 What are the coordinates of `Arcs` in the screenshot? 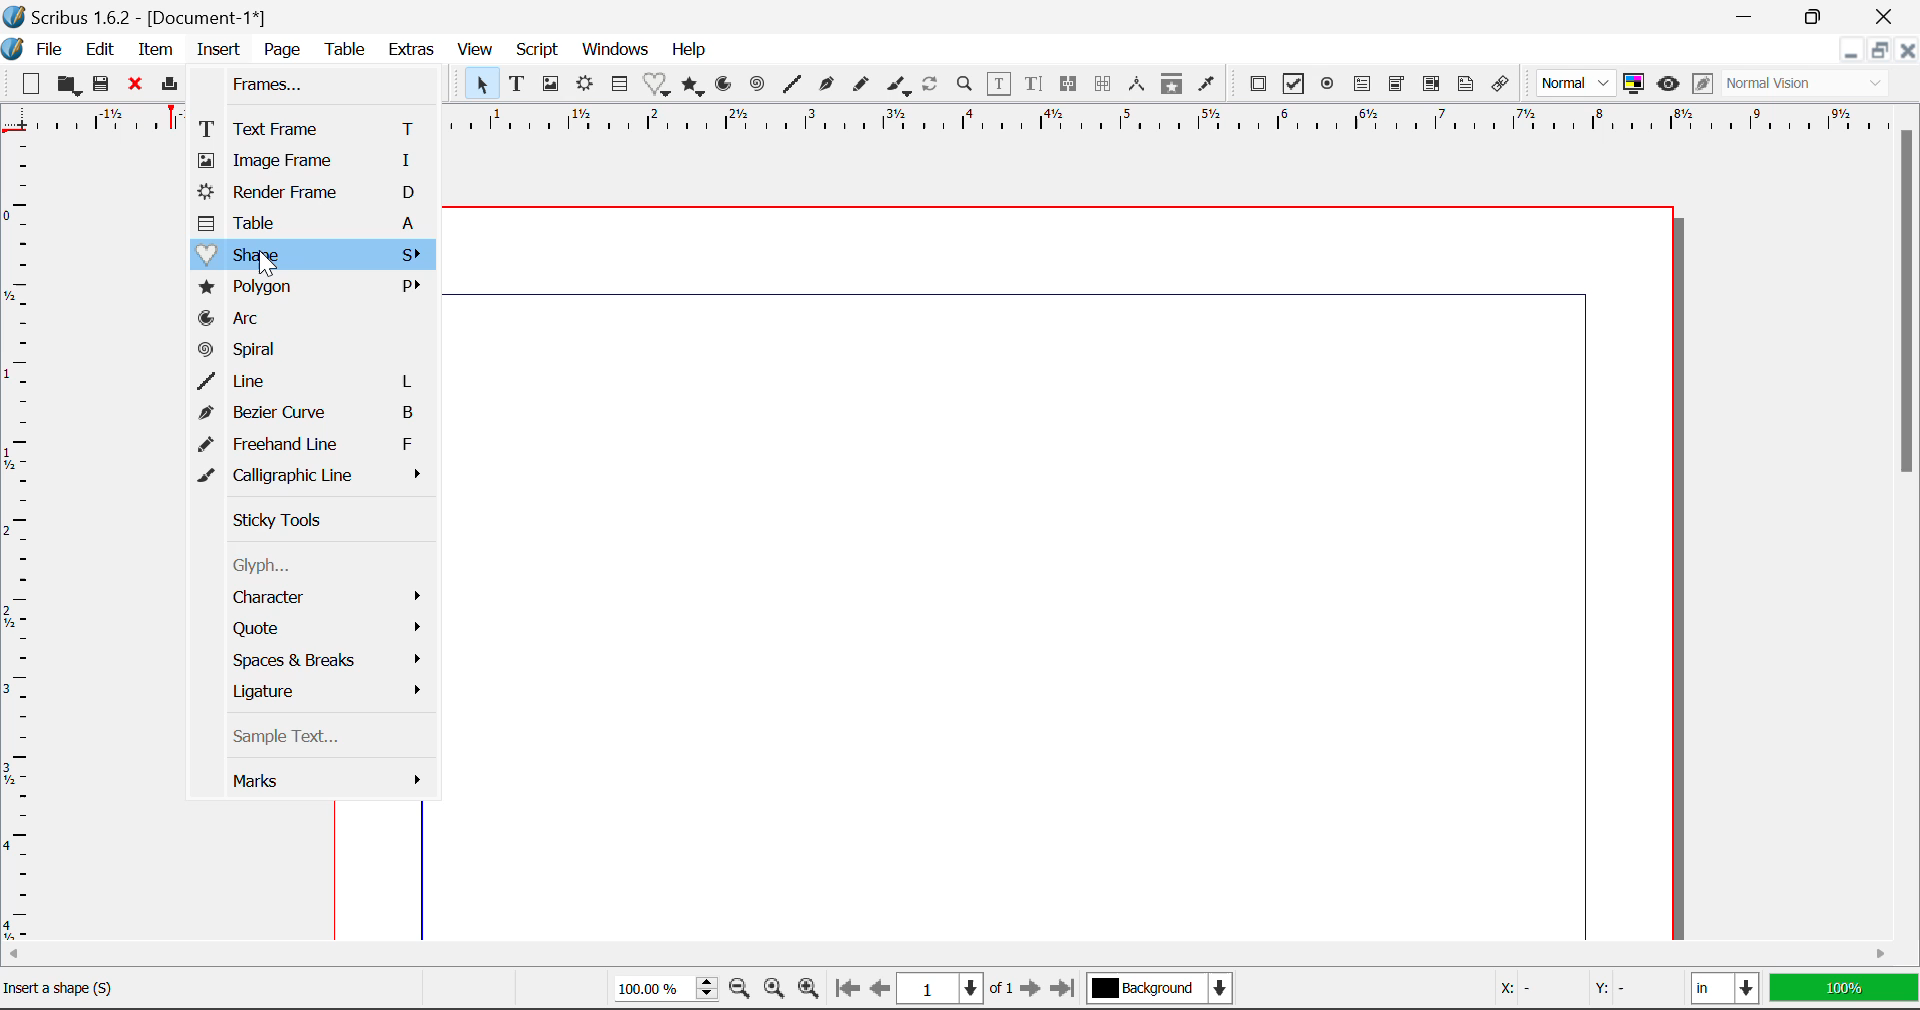 It's located at (722, 84).